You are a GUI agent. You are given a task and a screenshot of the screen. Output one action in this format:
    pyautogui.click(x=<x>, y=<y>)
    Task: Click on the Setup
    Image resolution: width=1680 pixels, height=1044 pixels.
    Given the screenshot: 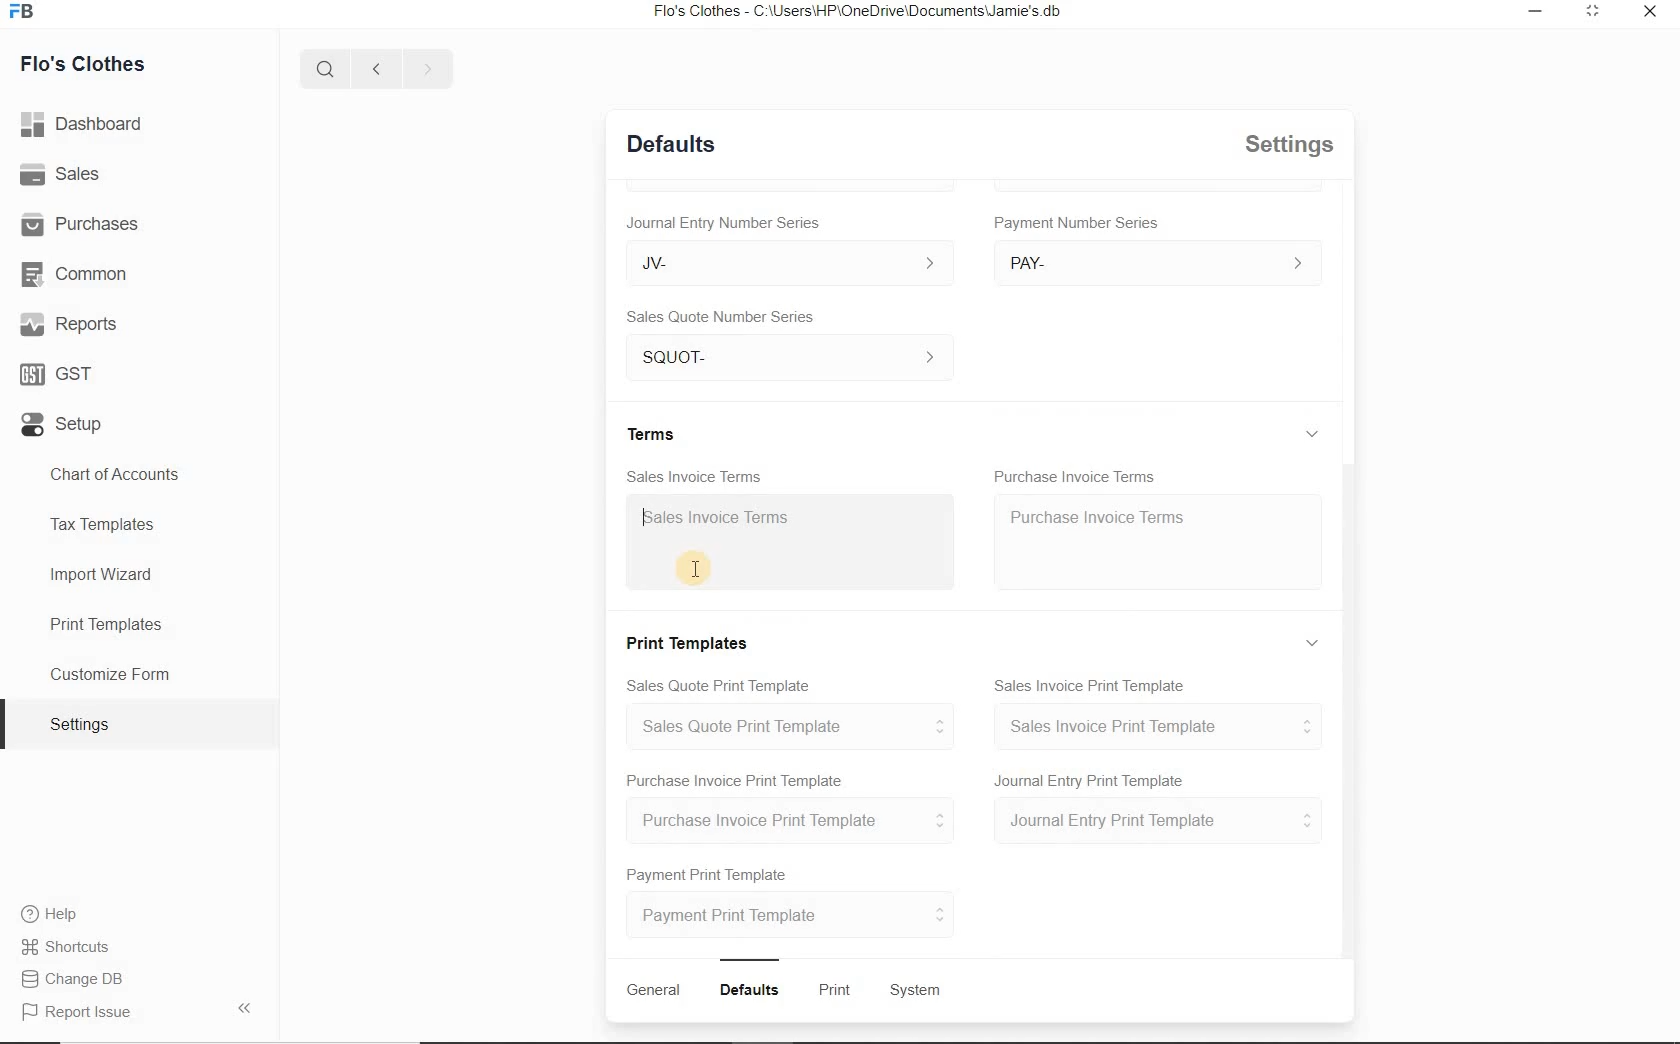 What is the action you would take?
    pyautogui.click(x=63, y=424)
    